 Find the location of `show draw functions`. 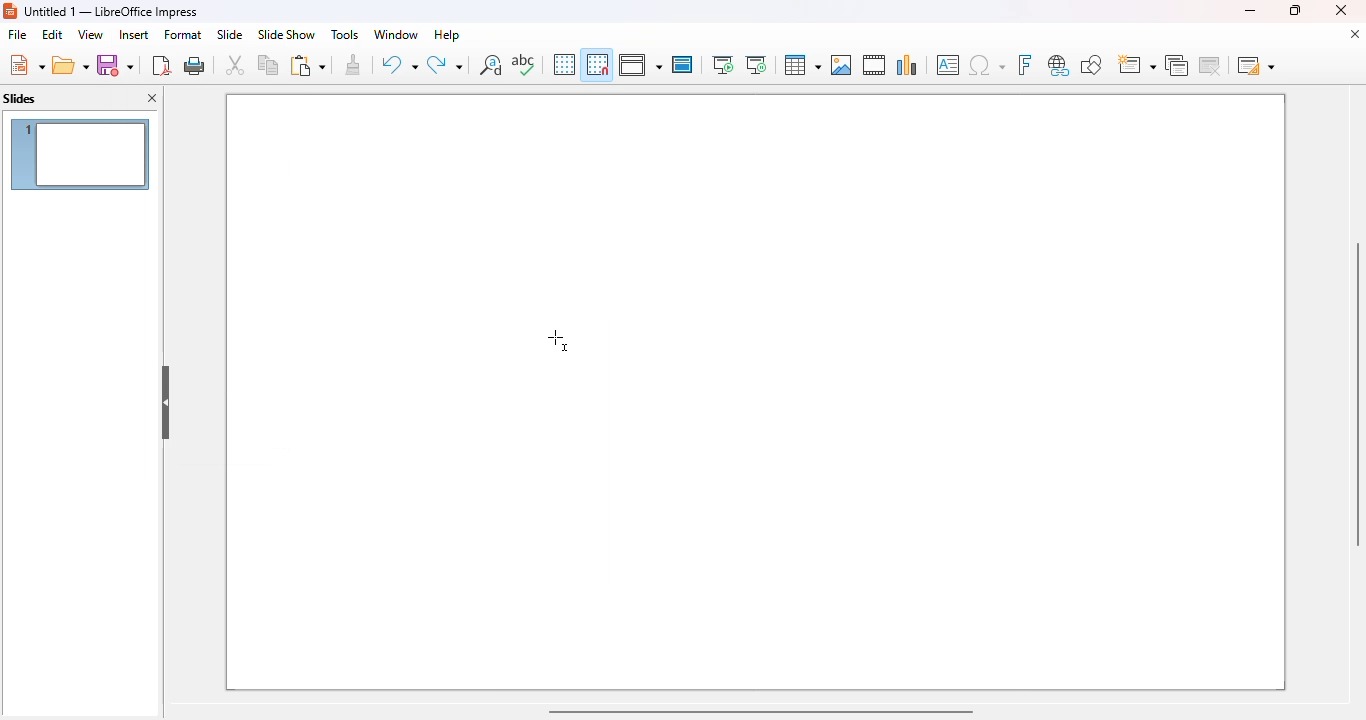

show draw functions is located at coordinates (1090, 64).